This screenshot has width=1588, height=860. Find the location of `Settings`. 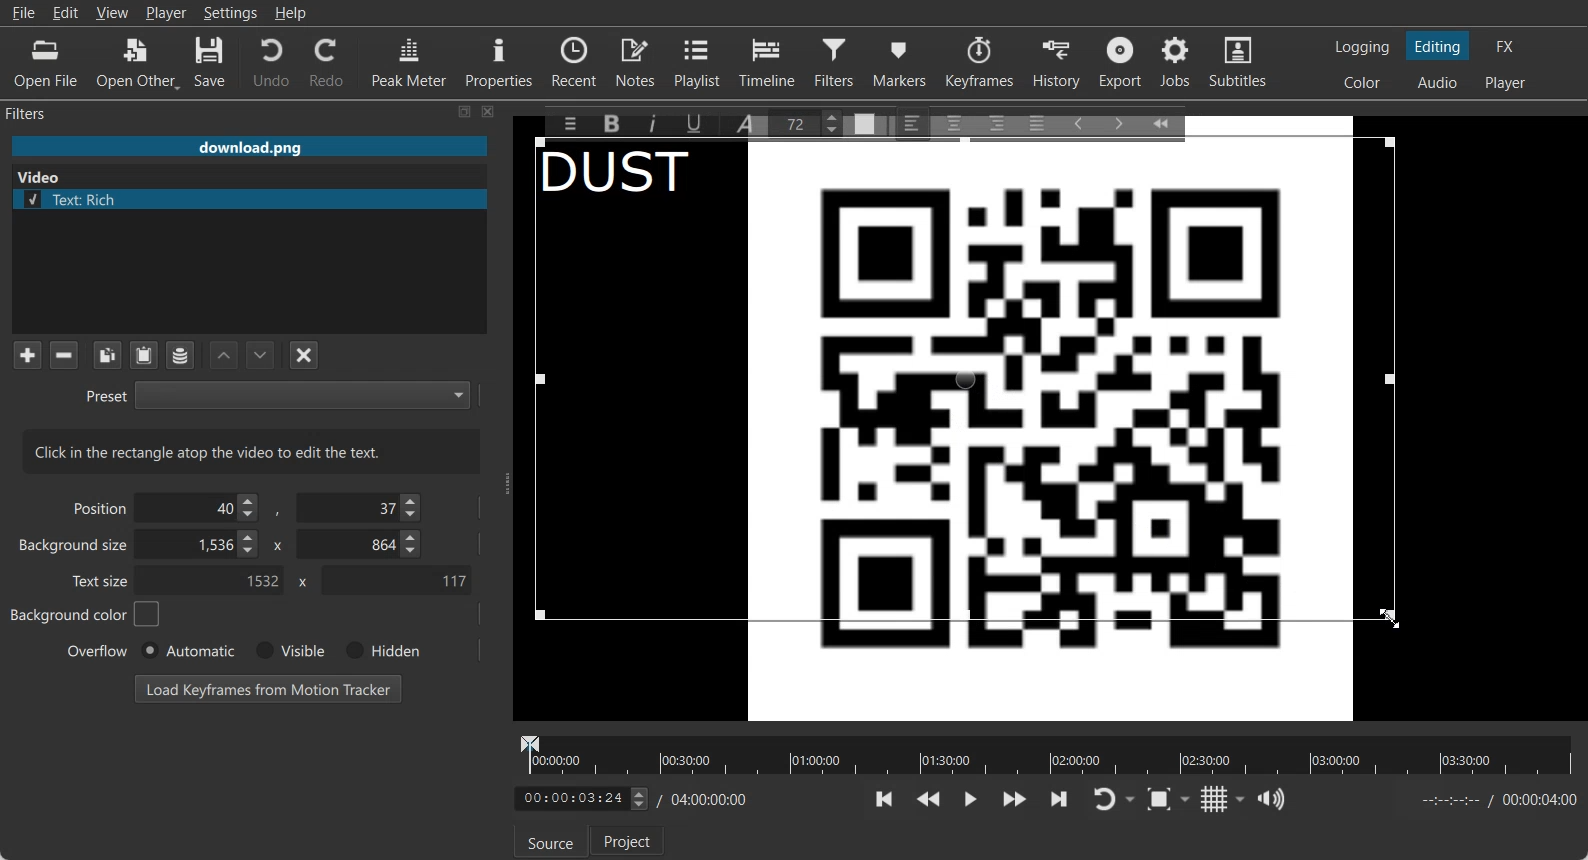

Settings is located at coordinates (231, 13).